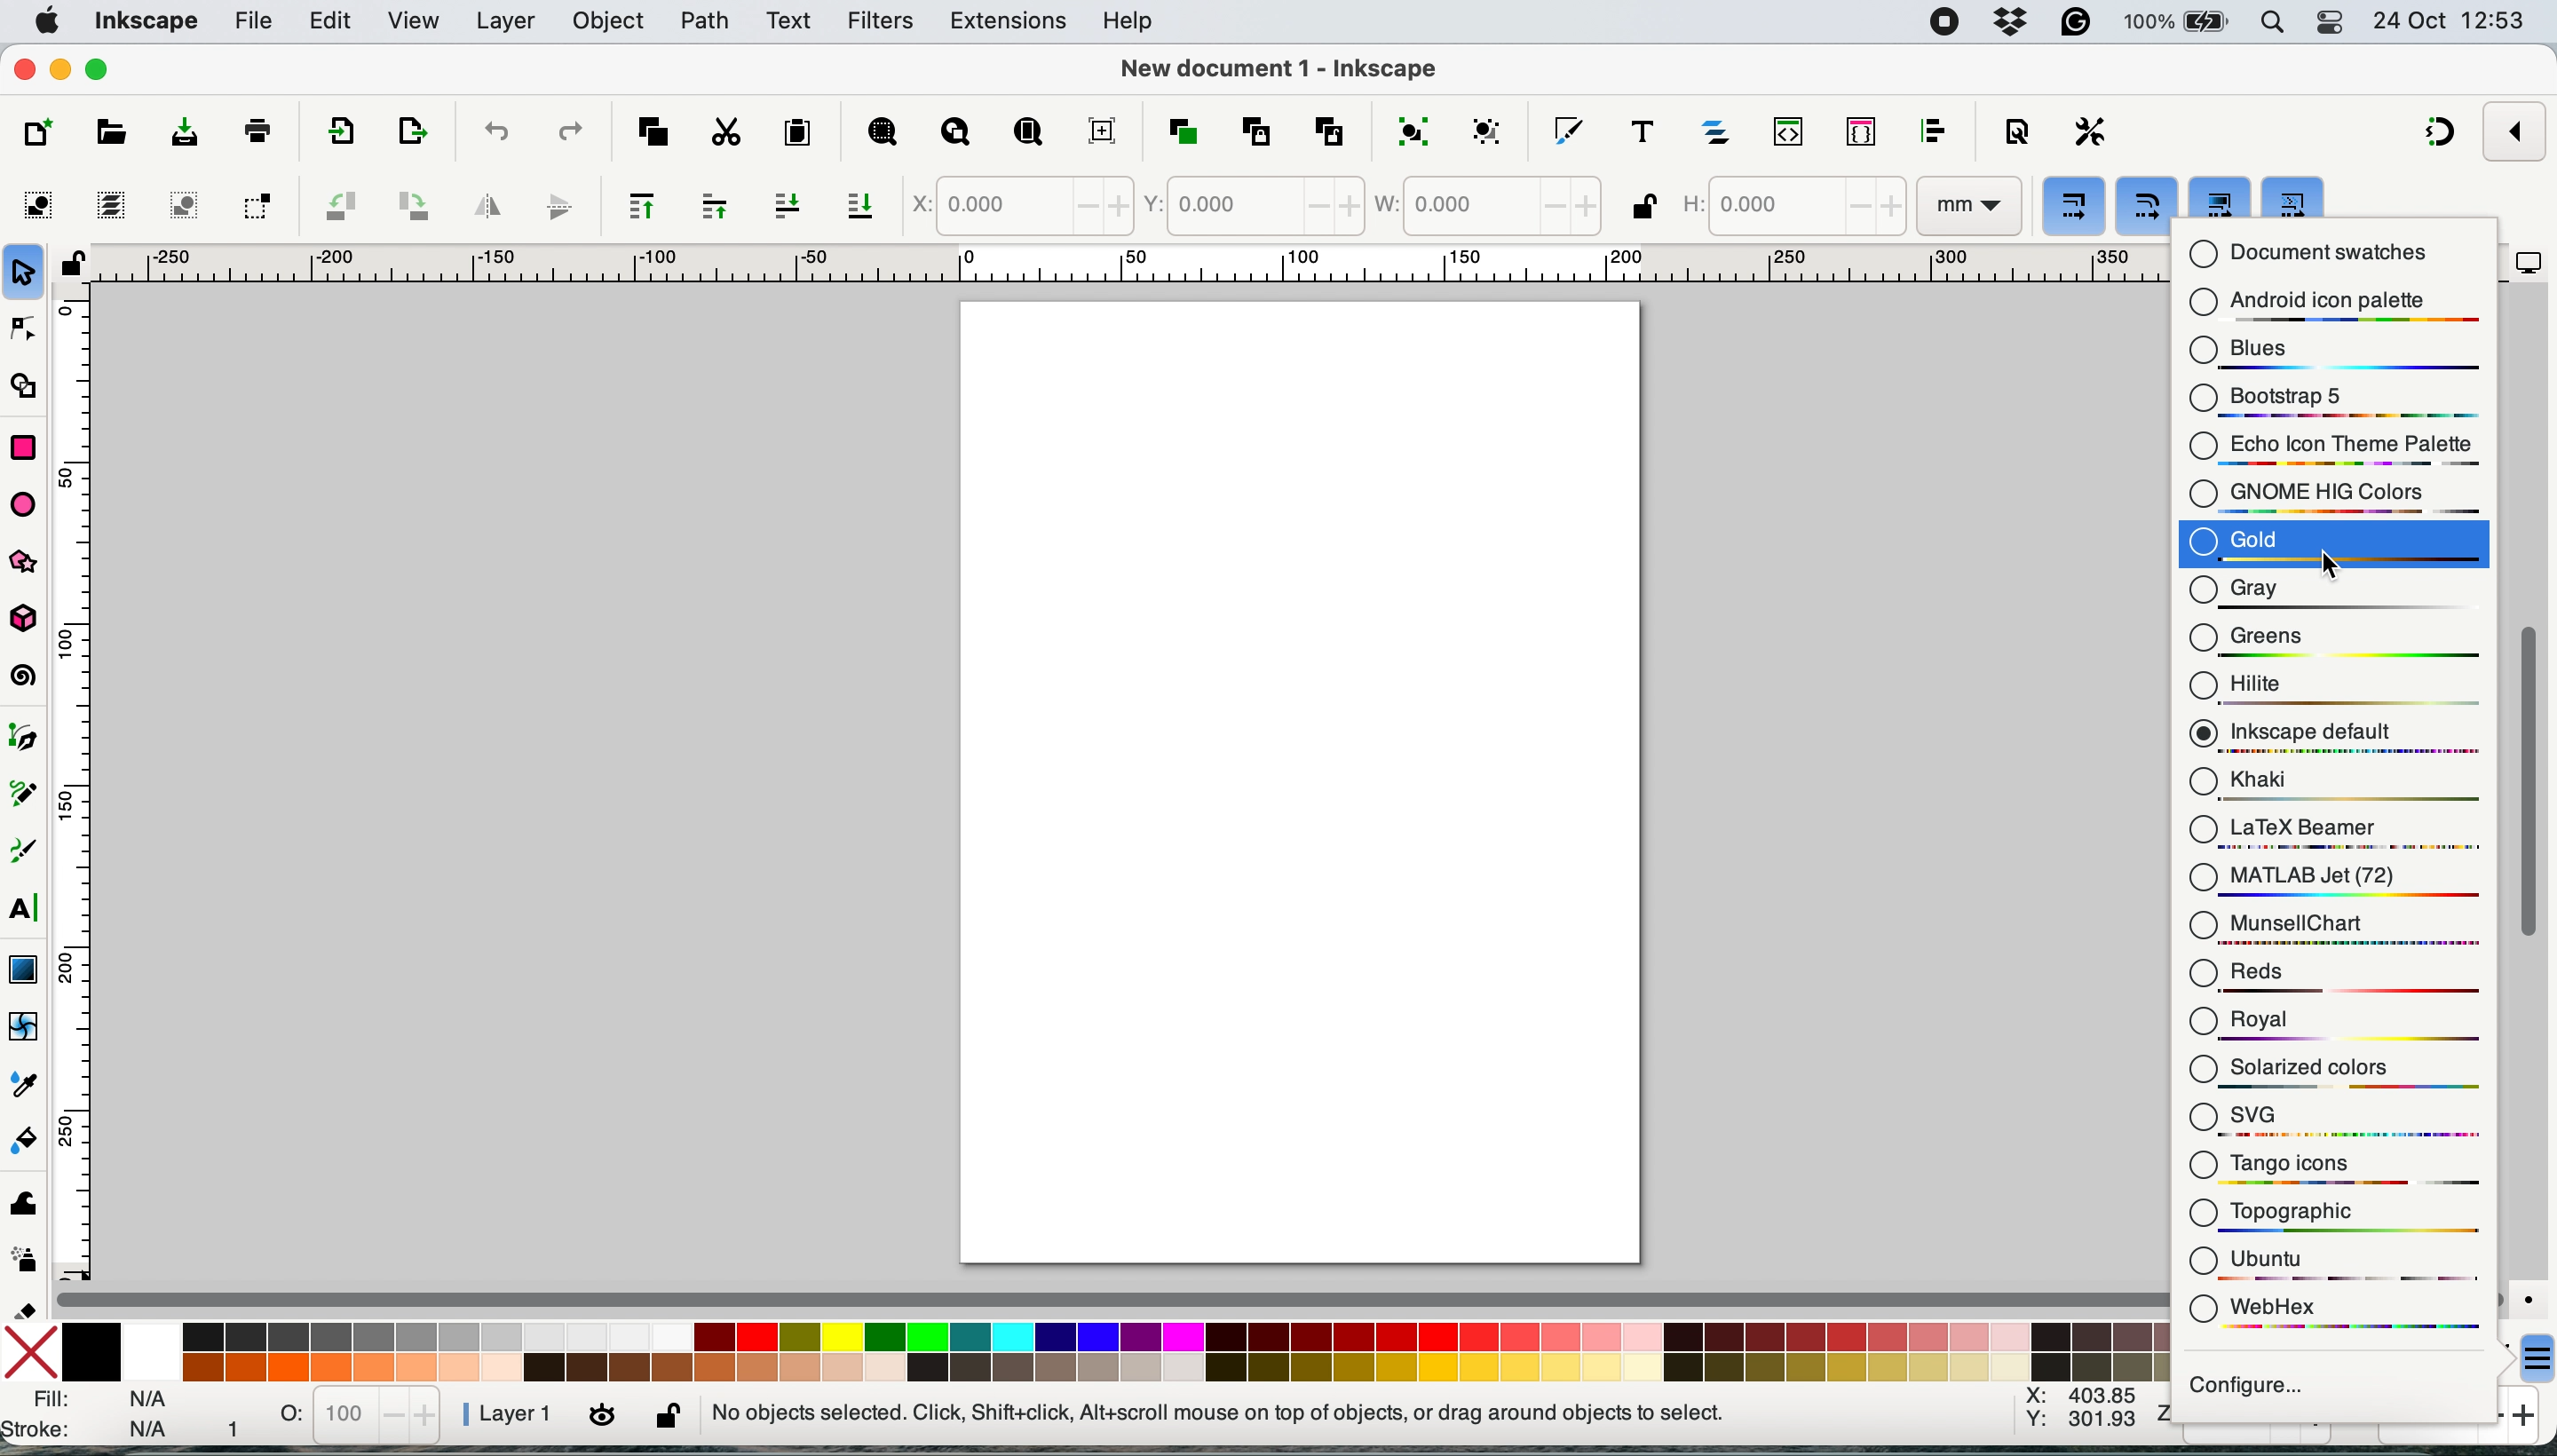 The image size is (2557, 1456). What do you see at coordinates (1725, 127) in the screenshot?
I see `layers and objects` at bounding box center [1725, 127].